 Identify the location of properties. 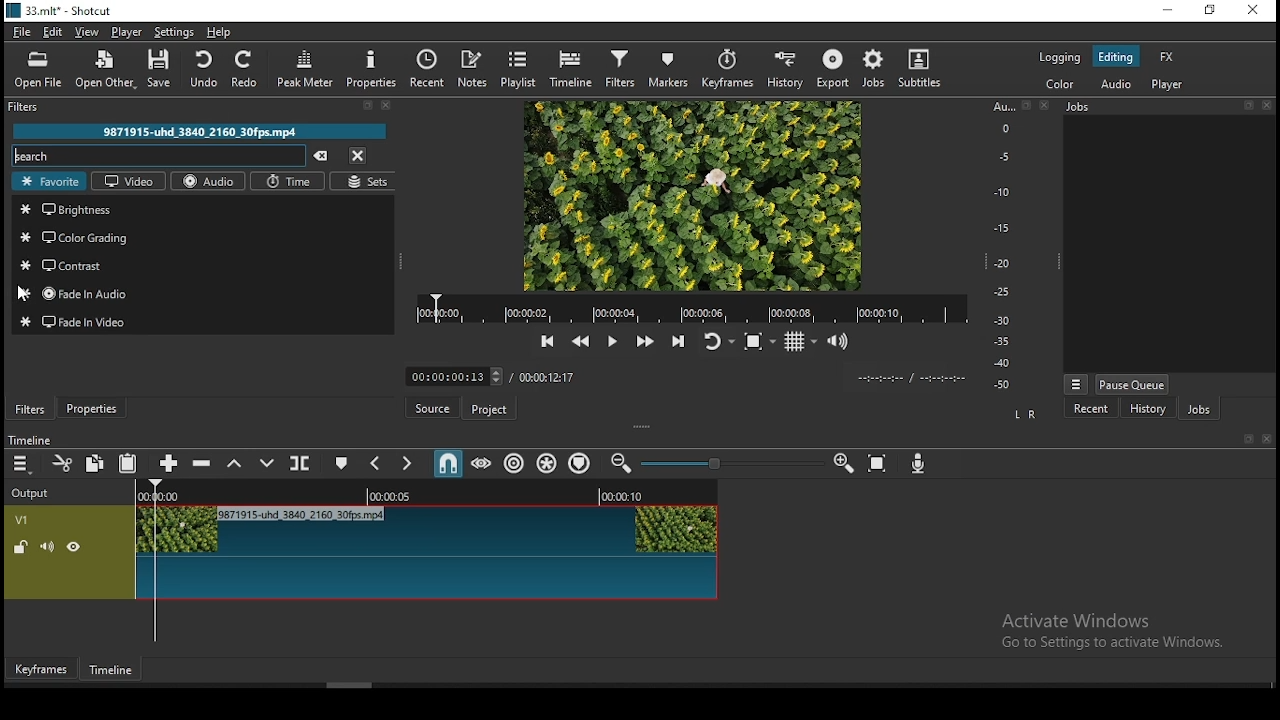
(92, 408).